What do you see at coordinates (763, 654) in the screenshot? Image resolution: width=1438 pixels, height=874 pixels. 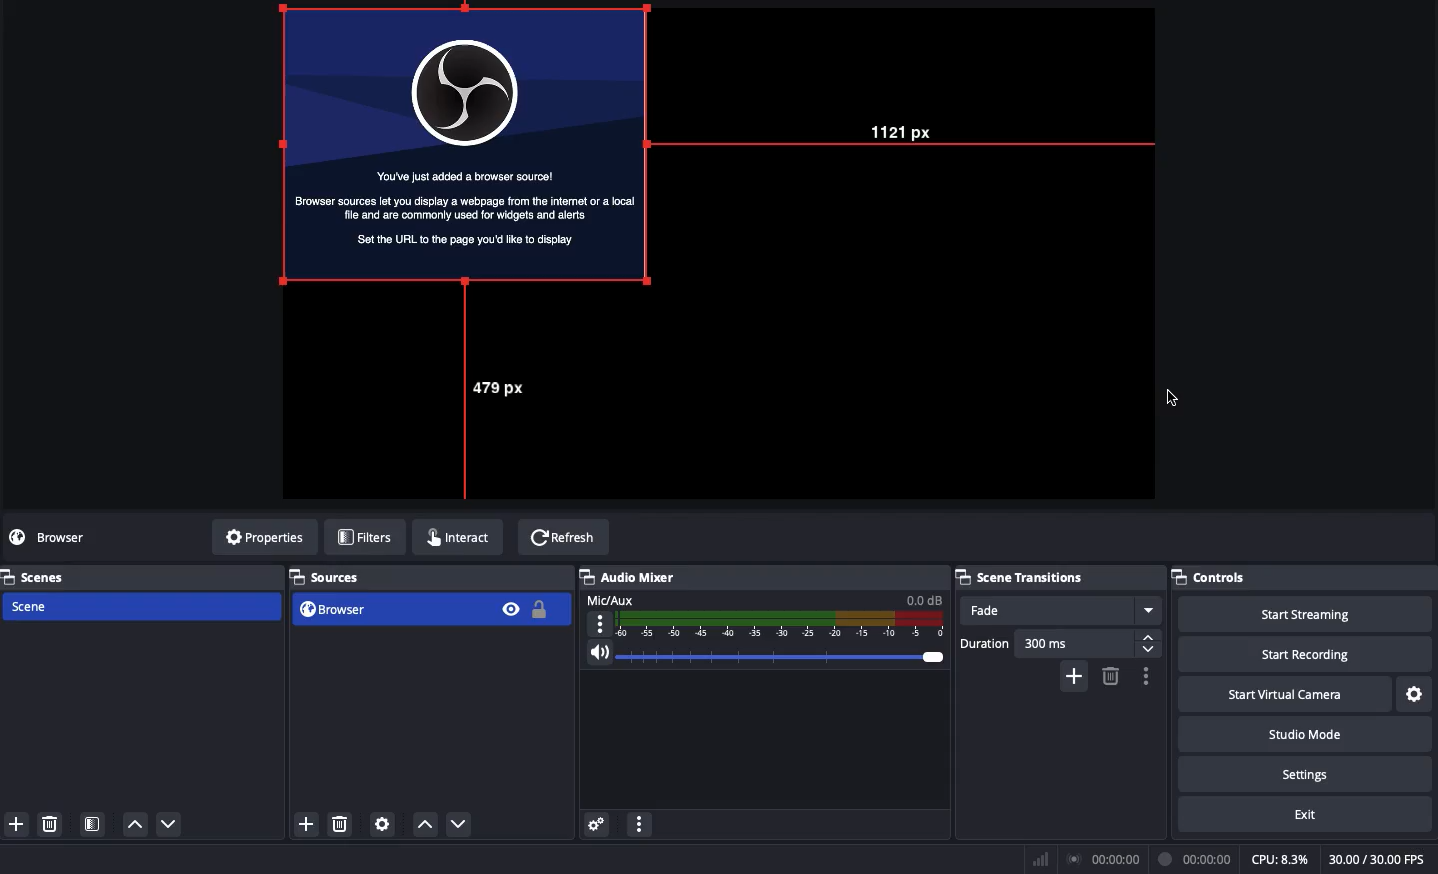 I see `Volume` at bounding box center [763, 654].